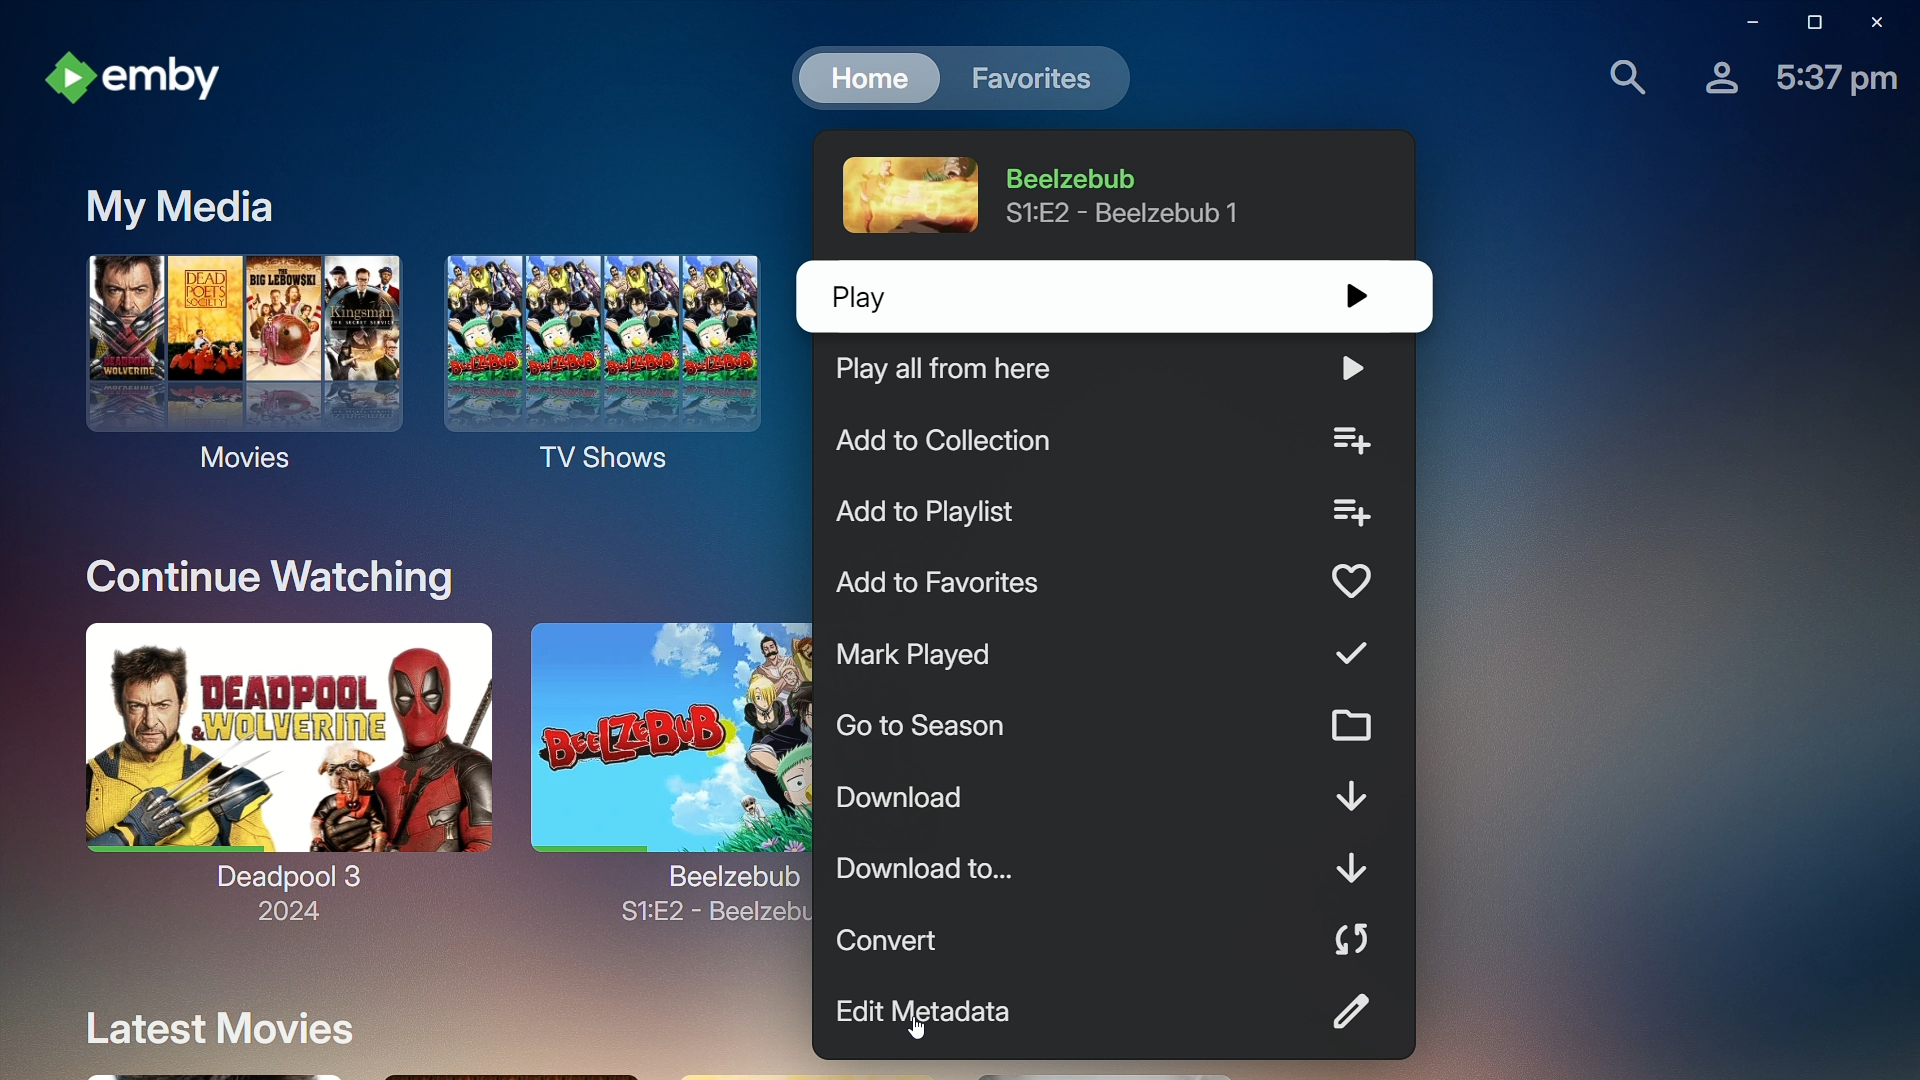 The height and width of the screenshot is (1080, 1920). I want to click on Add to playlist, so click(1105, 517).